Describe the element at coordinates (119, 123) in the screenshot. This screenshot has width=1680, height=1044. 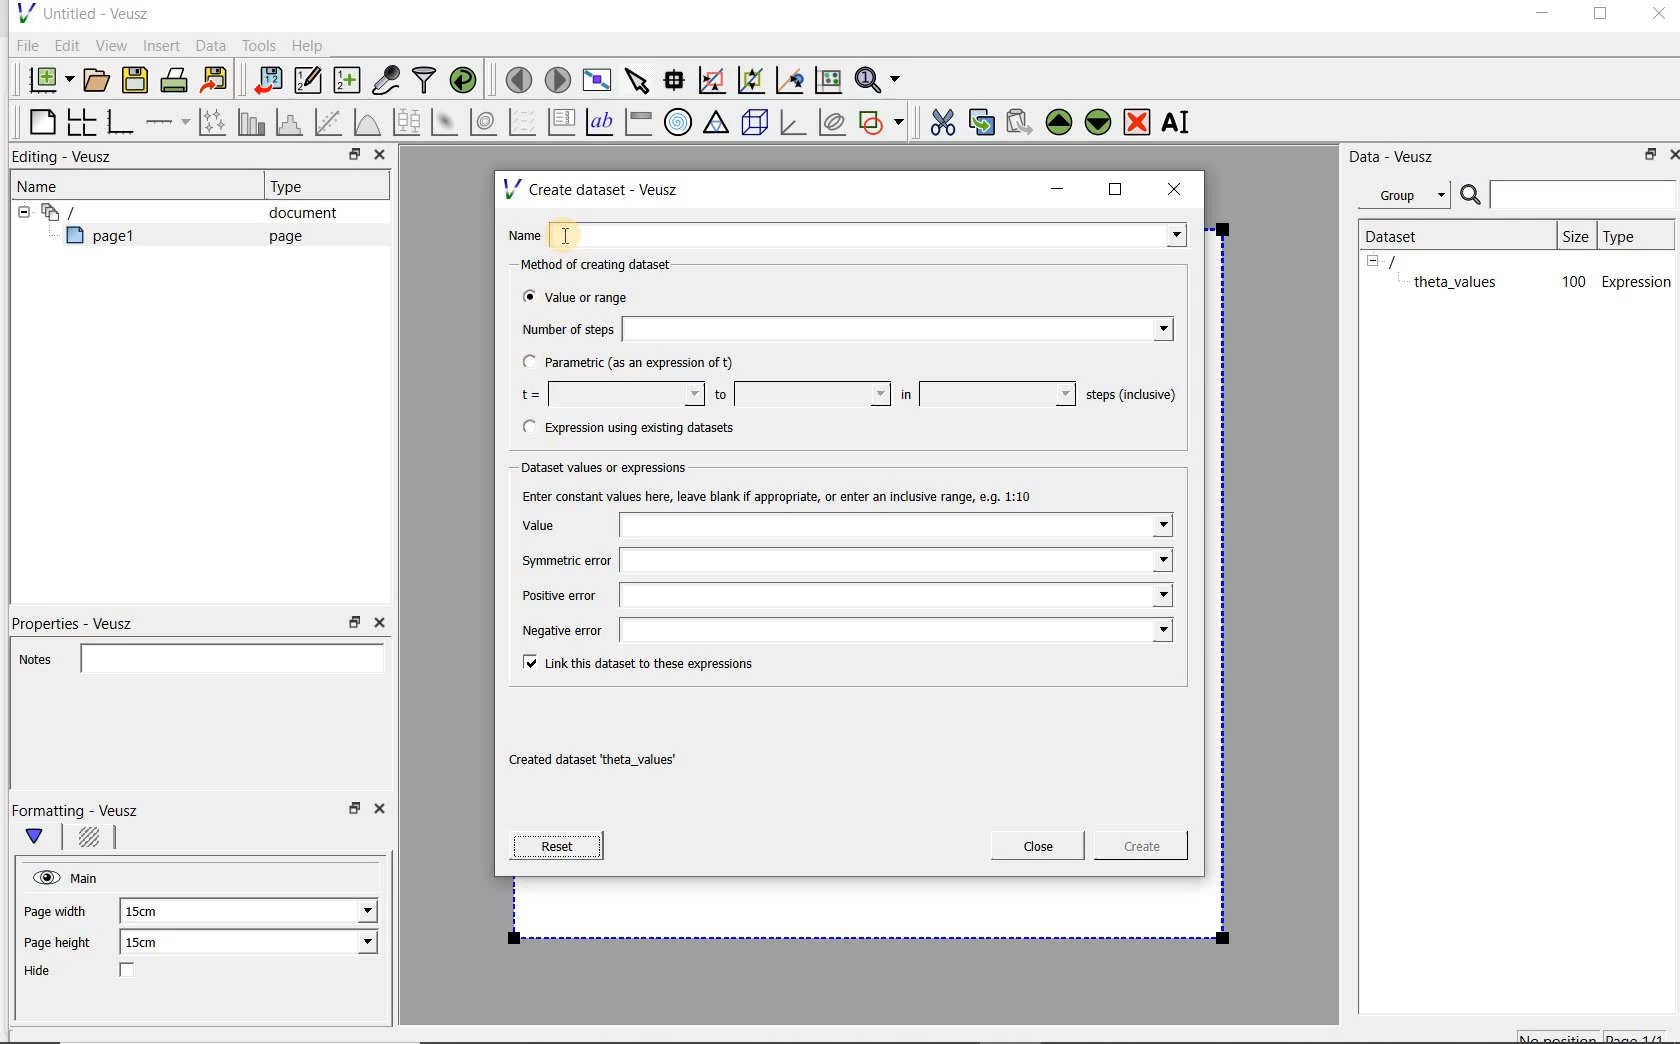
I see `base graph` at that location.